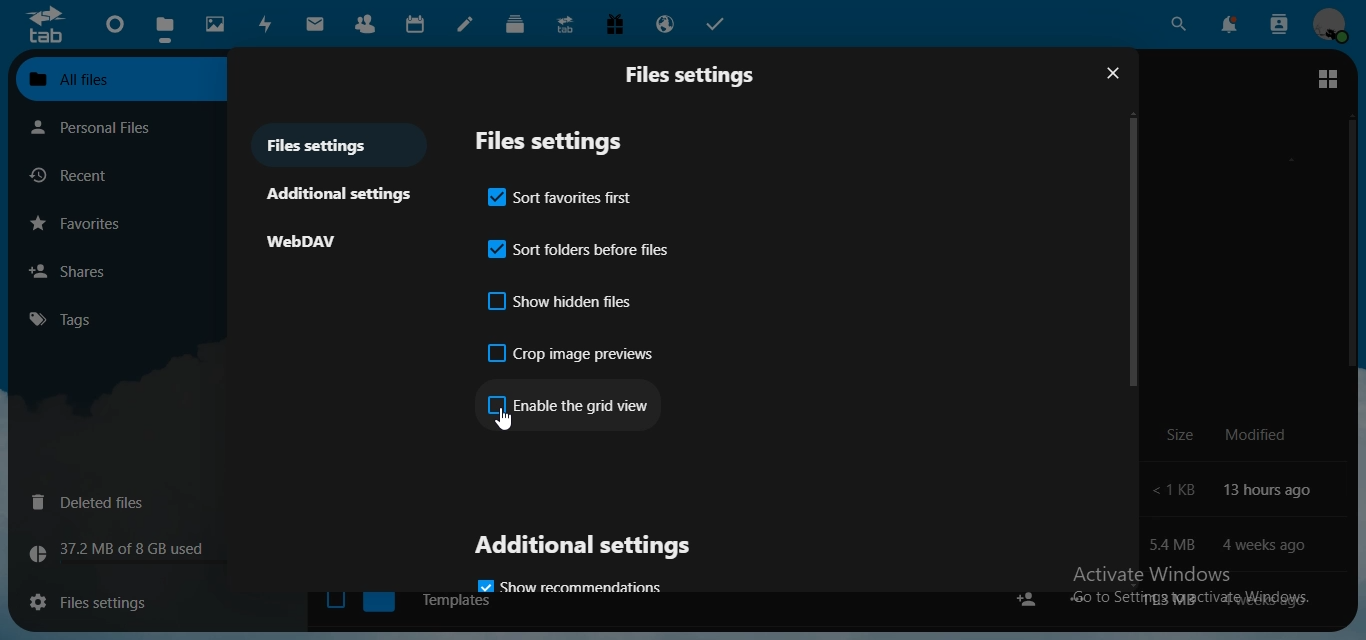 Image resolution: width=1366 pixels, height=640 pixels. What do you see at coordinates (103, 128) in the screenshot?
I see `personal files` at bounding box center [103, 128].